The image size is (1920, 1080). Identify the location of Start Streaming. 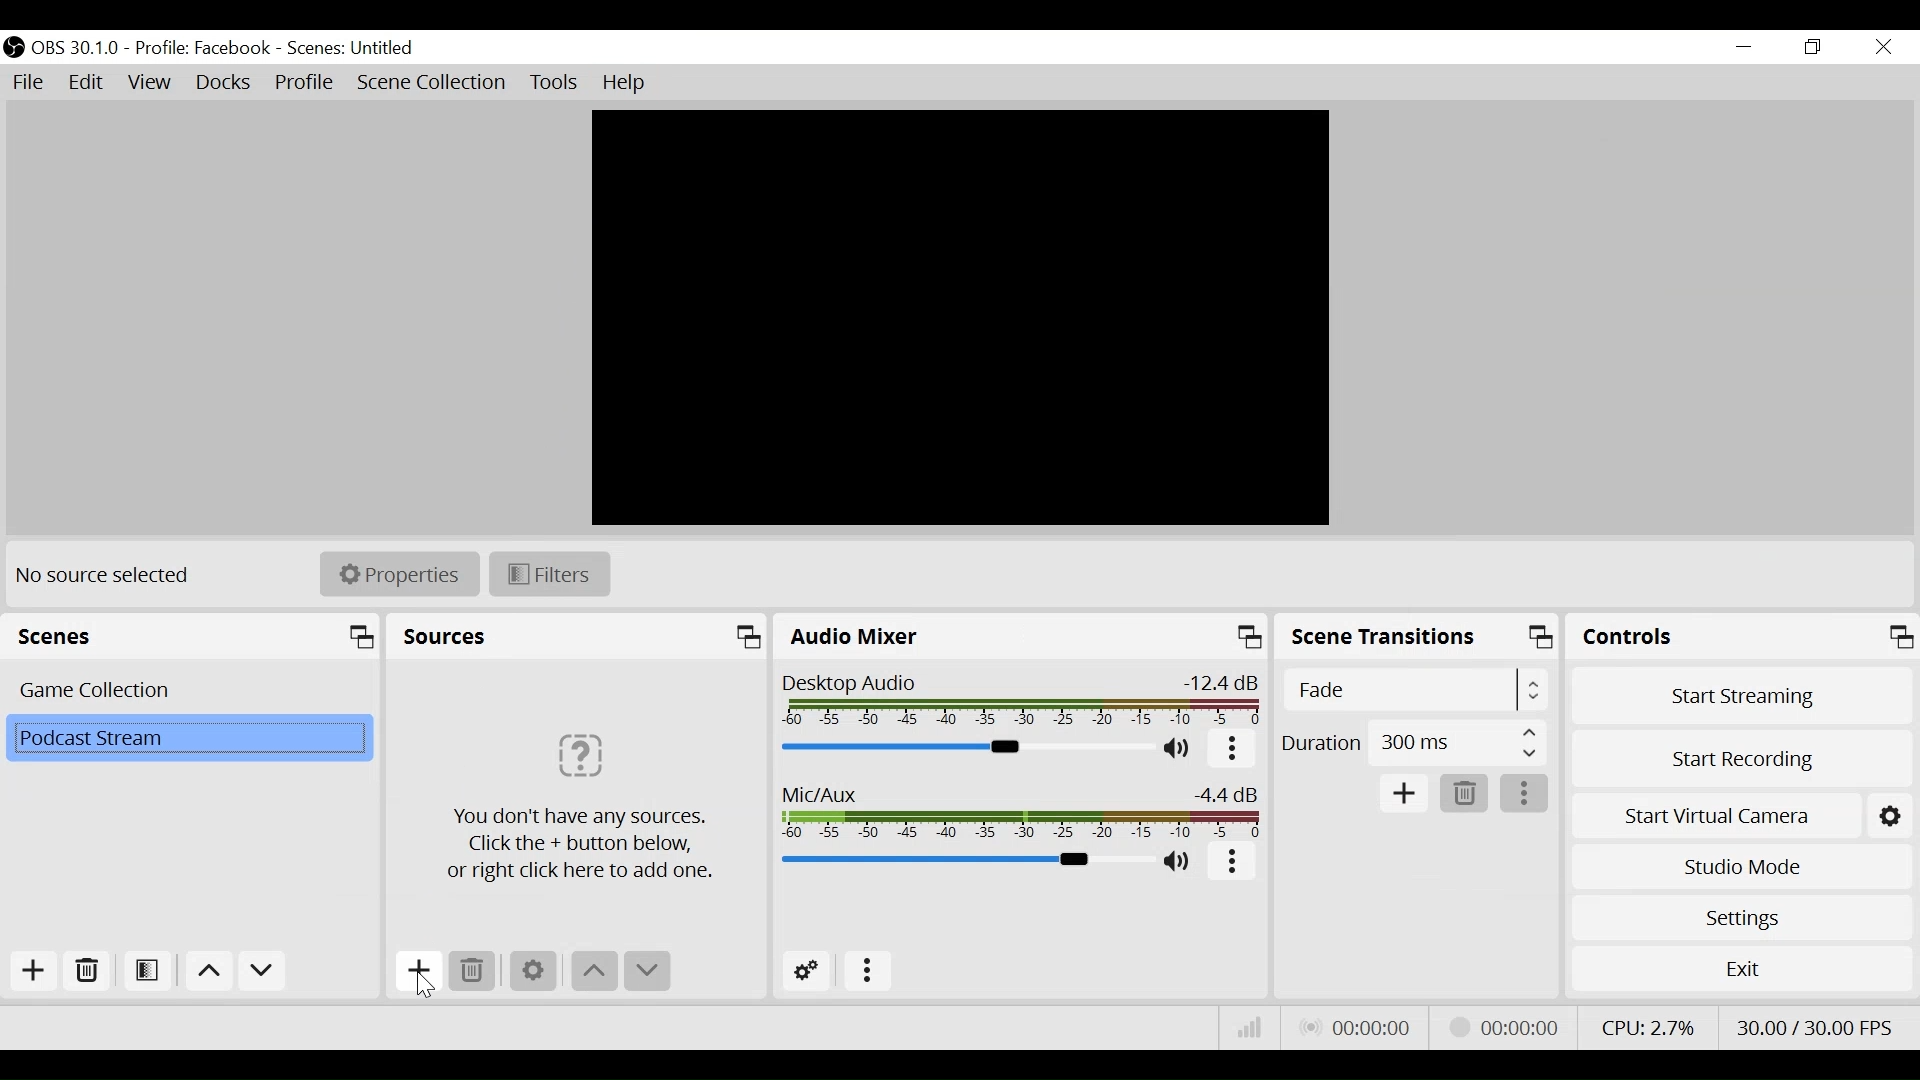
(1739, 694).